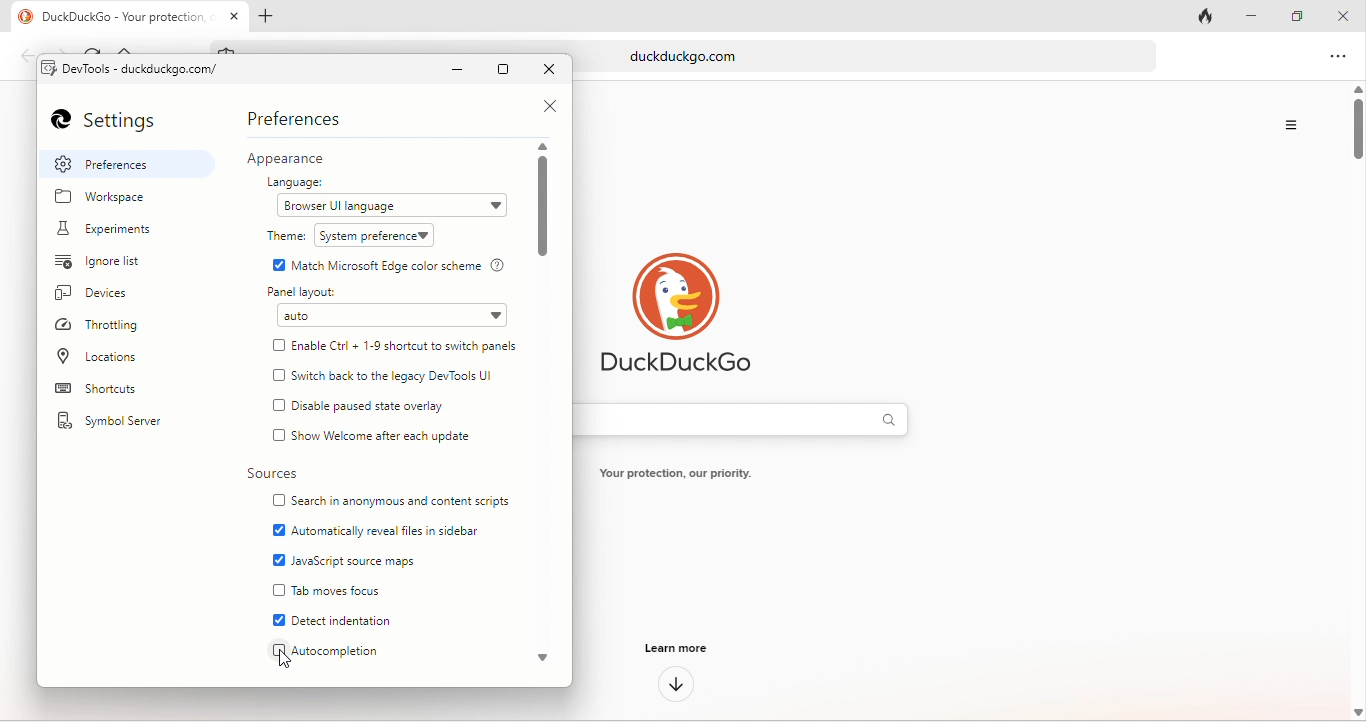 The height and width of the screenshot is (722, 1366). Describe the element at coordinates (106, 356) in the screenshot. I see `location` at that location.